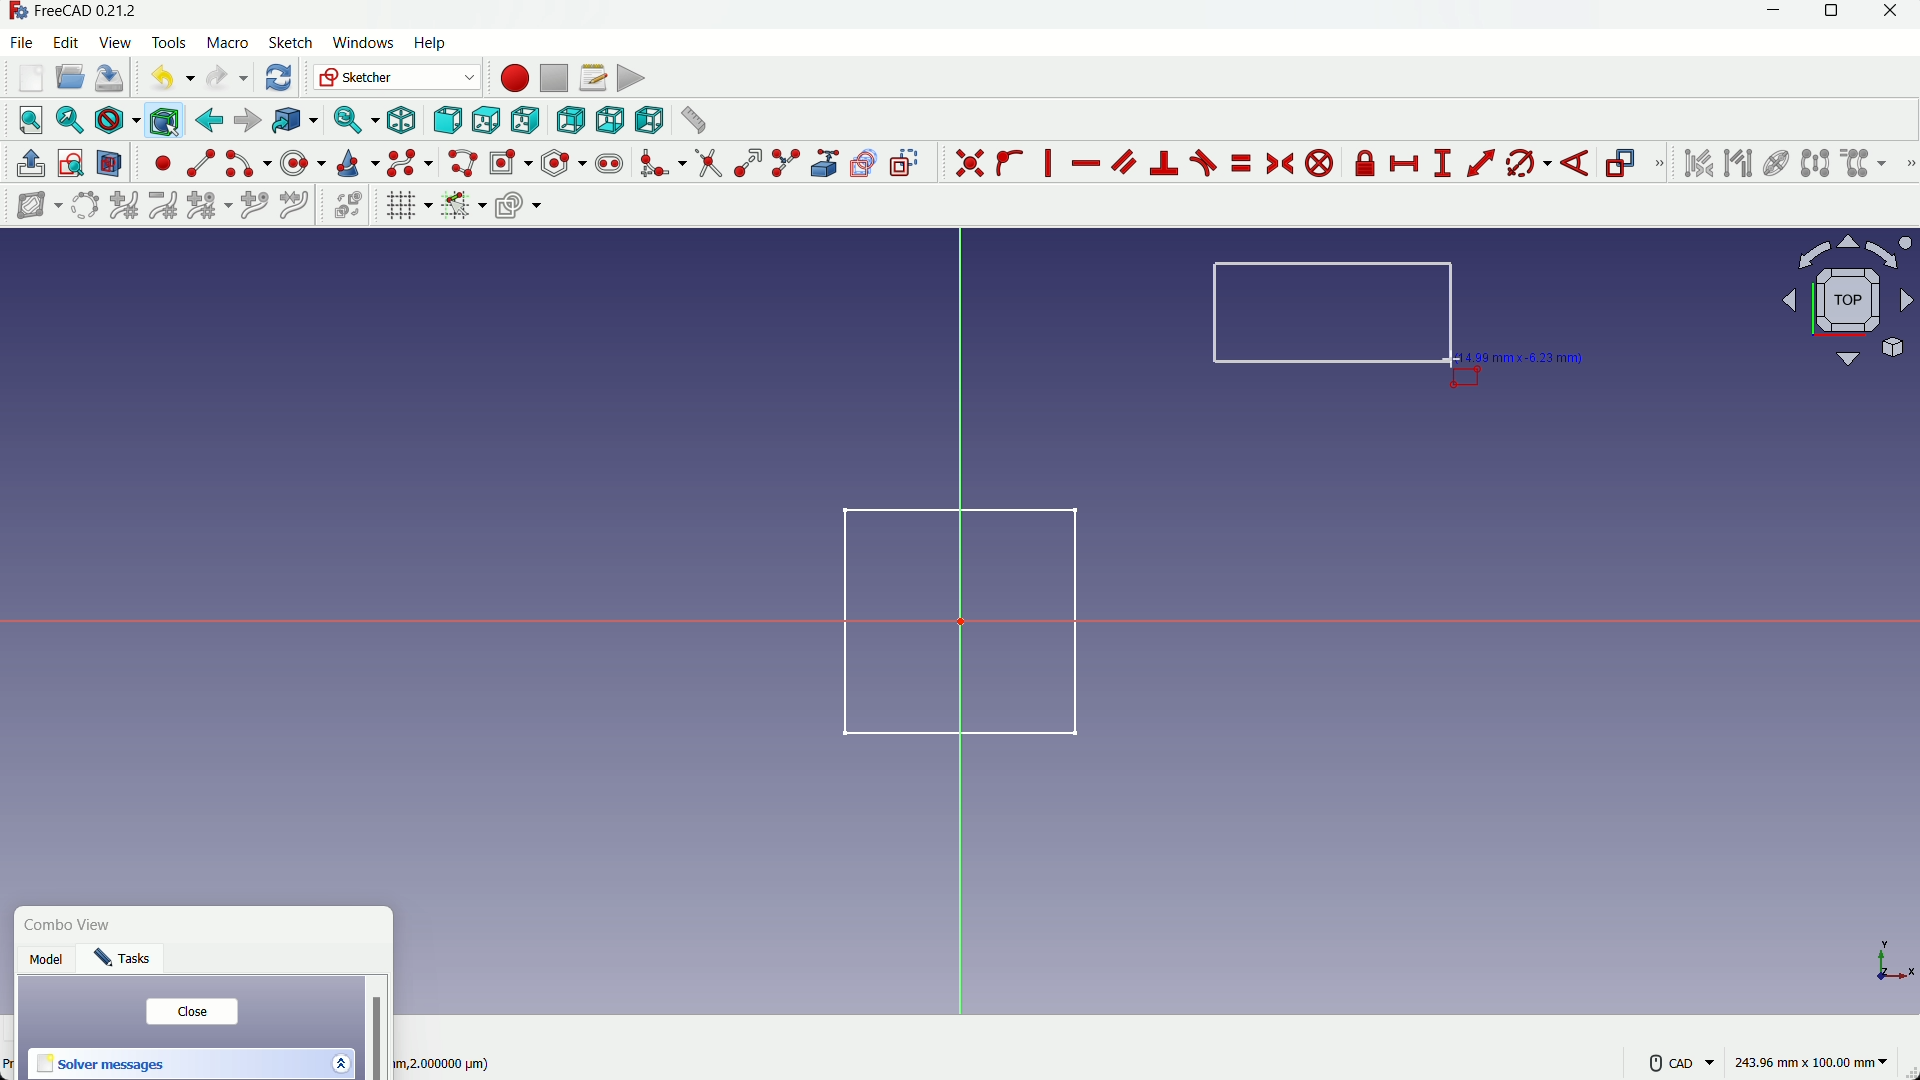 The width and height of the screenshot is (1920, 1080). I want to click on view sketch, so click(72, 165).